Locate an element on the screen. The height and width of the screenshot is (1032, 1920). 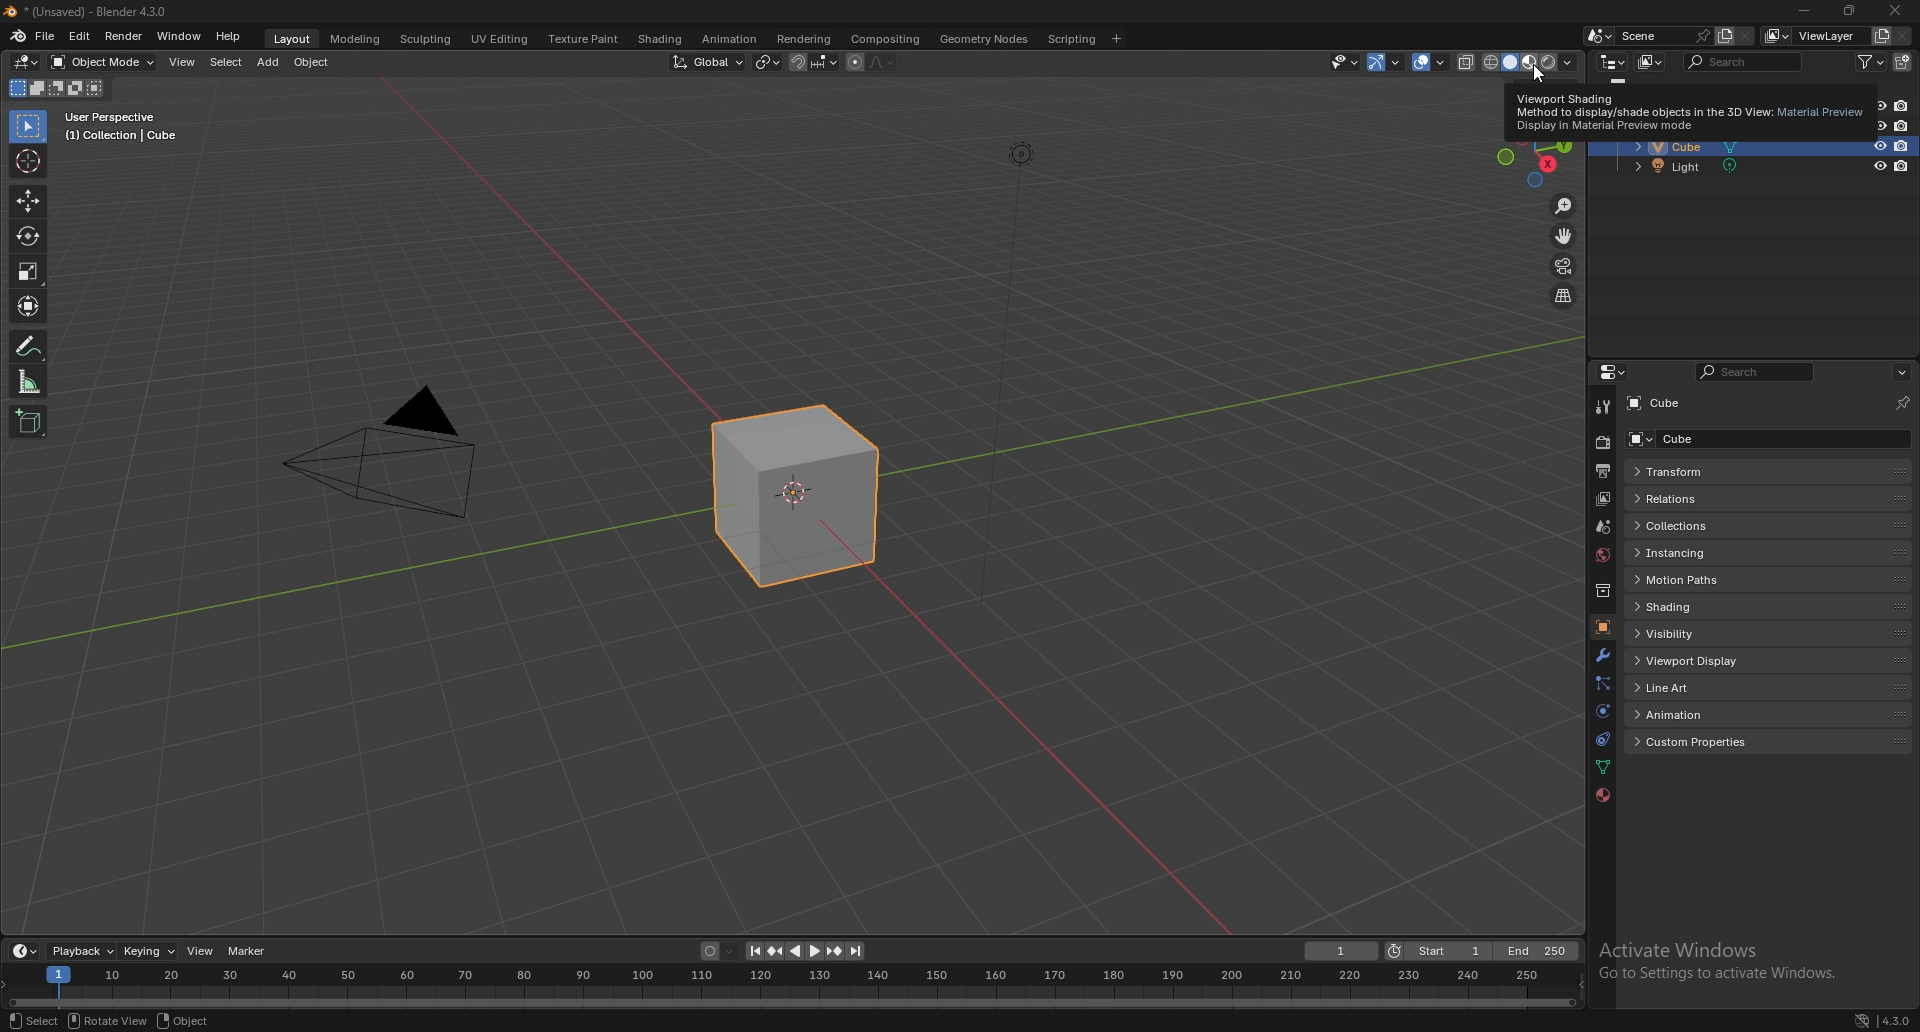
disable in renders is located at coordinates (1901, 106).